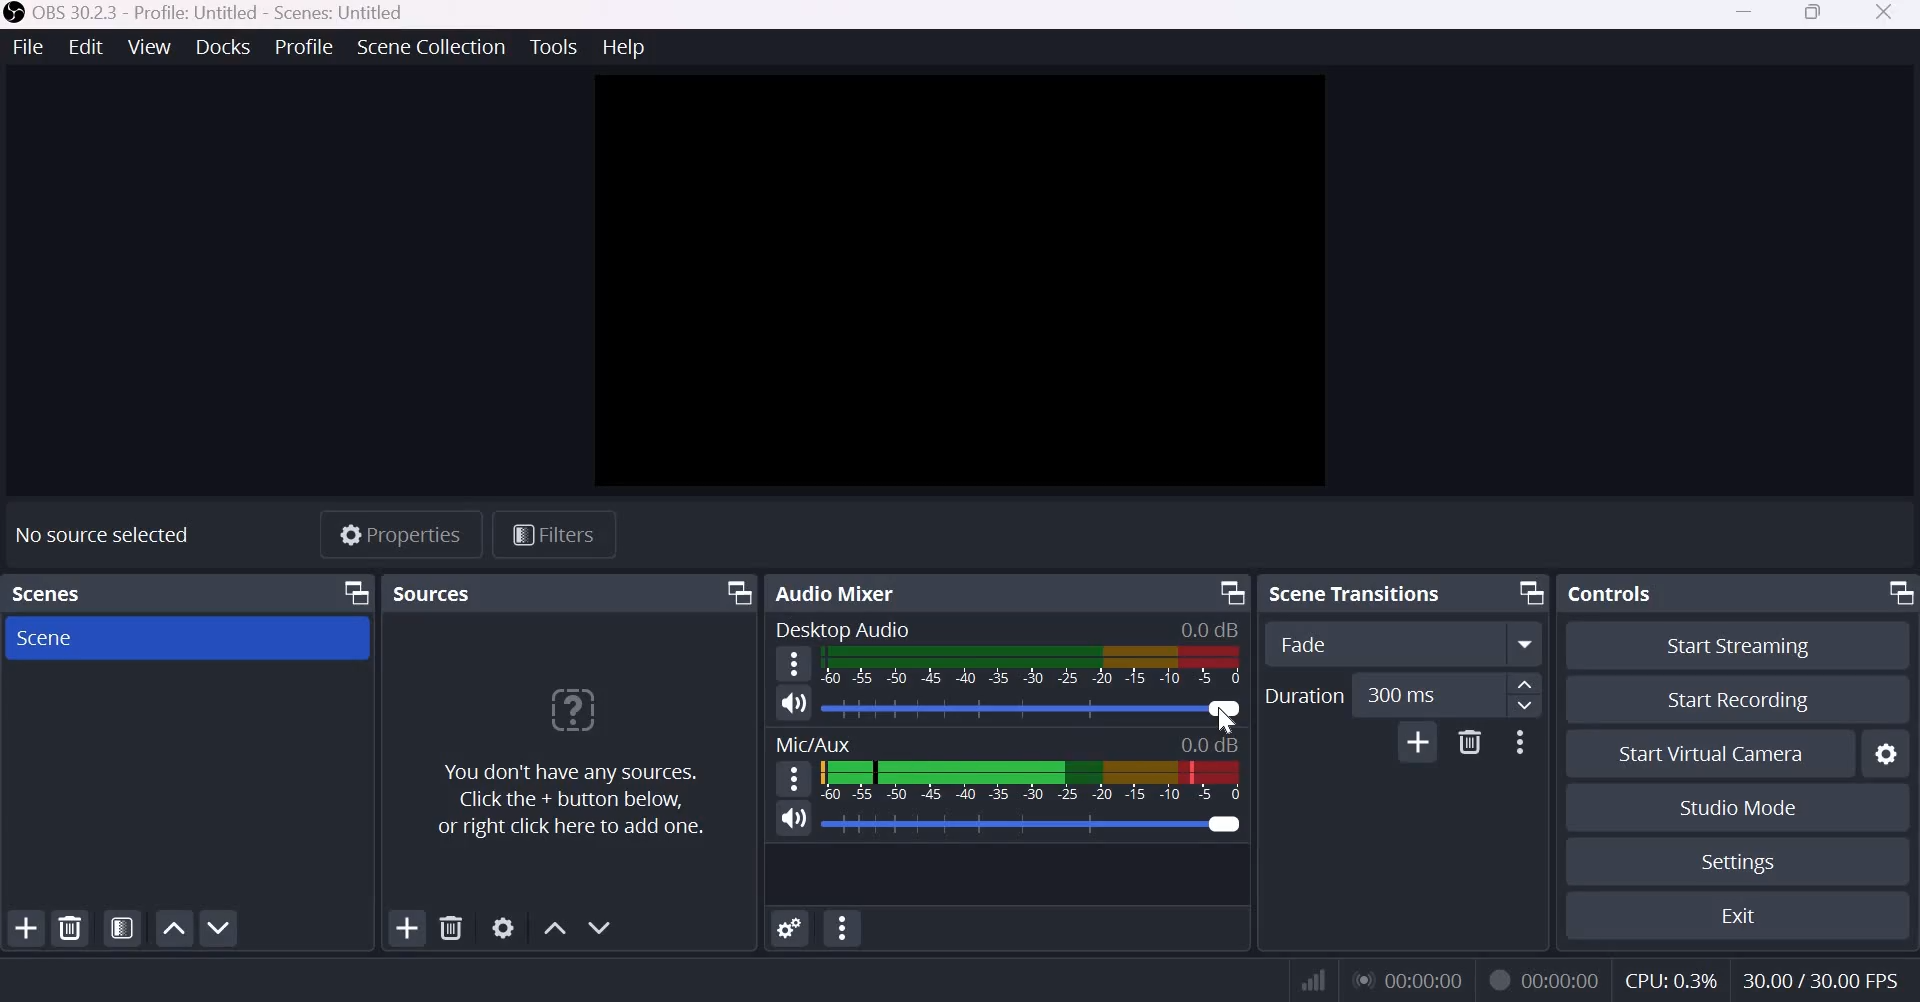  I want to click on 300 ms, so click(1427, 696).